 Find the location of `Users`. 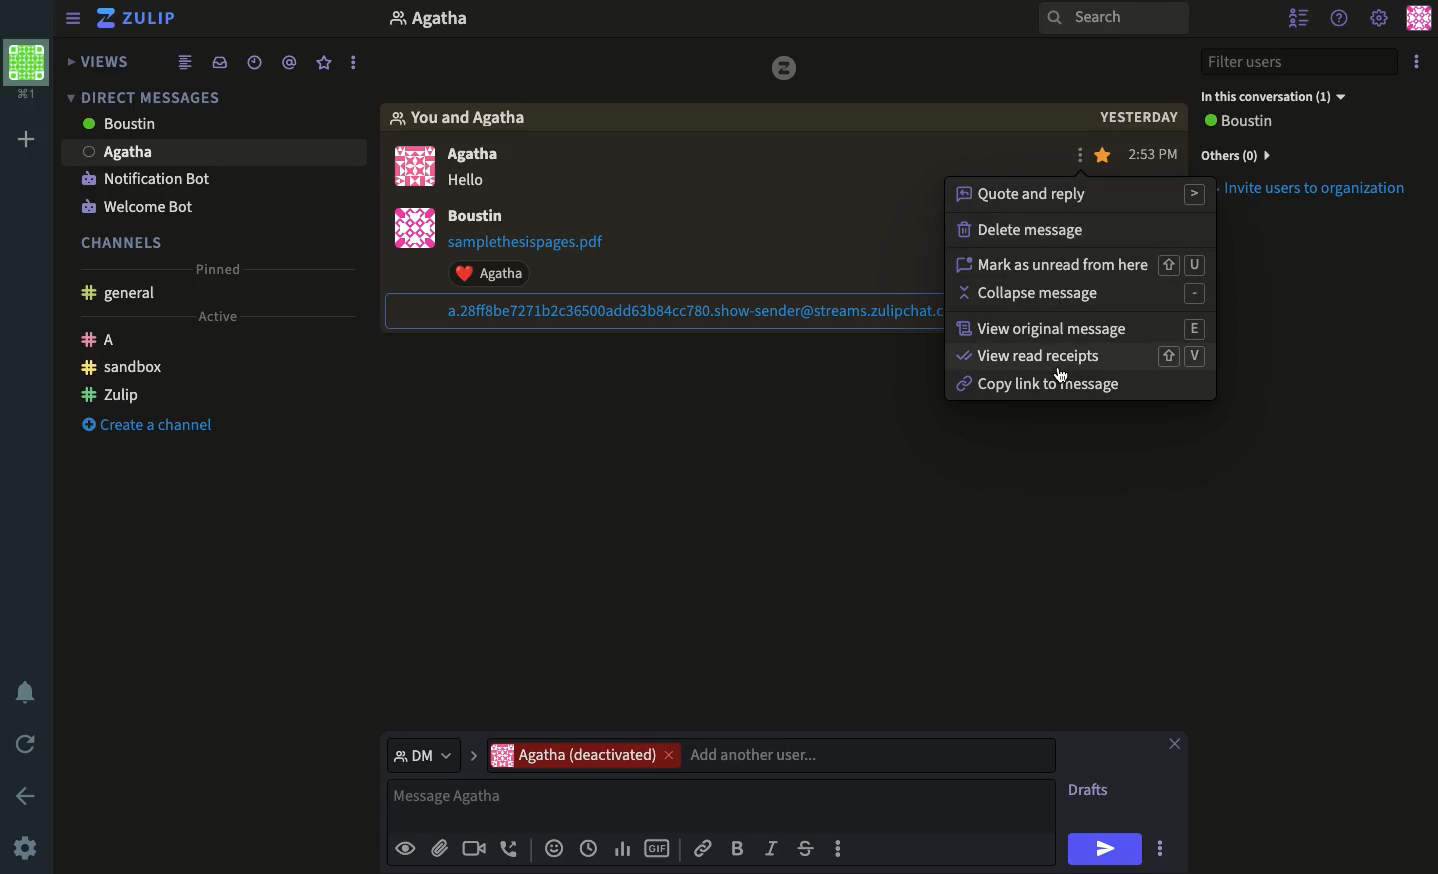

Users is located at coordinates (151, 126).